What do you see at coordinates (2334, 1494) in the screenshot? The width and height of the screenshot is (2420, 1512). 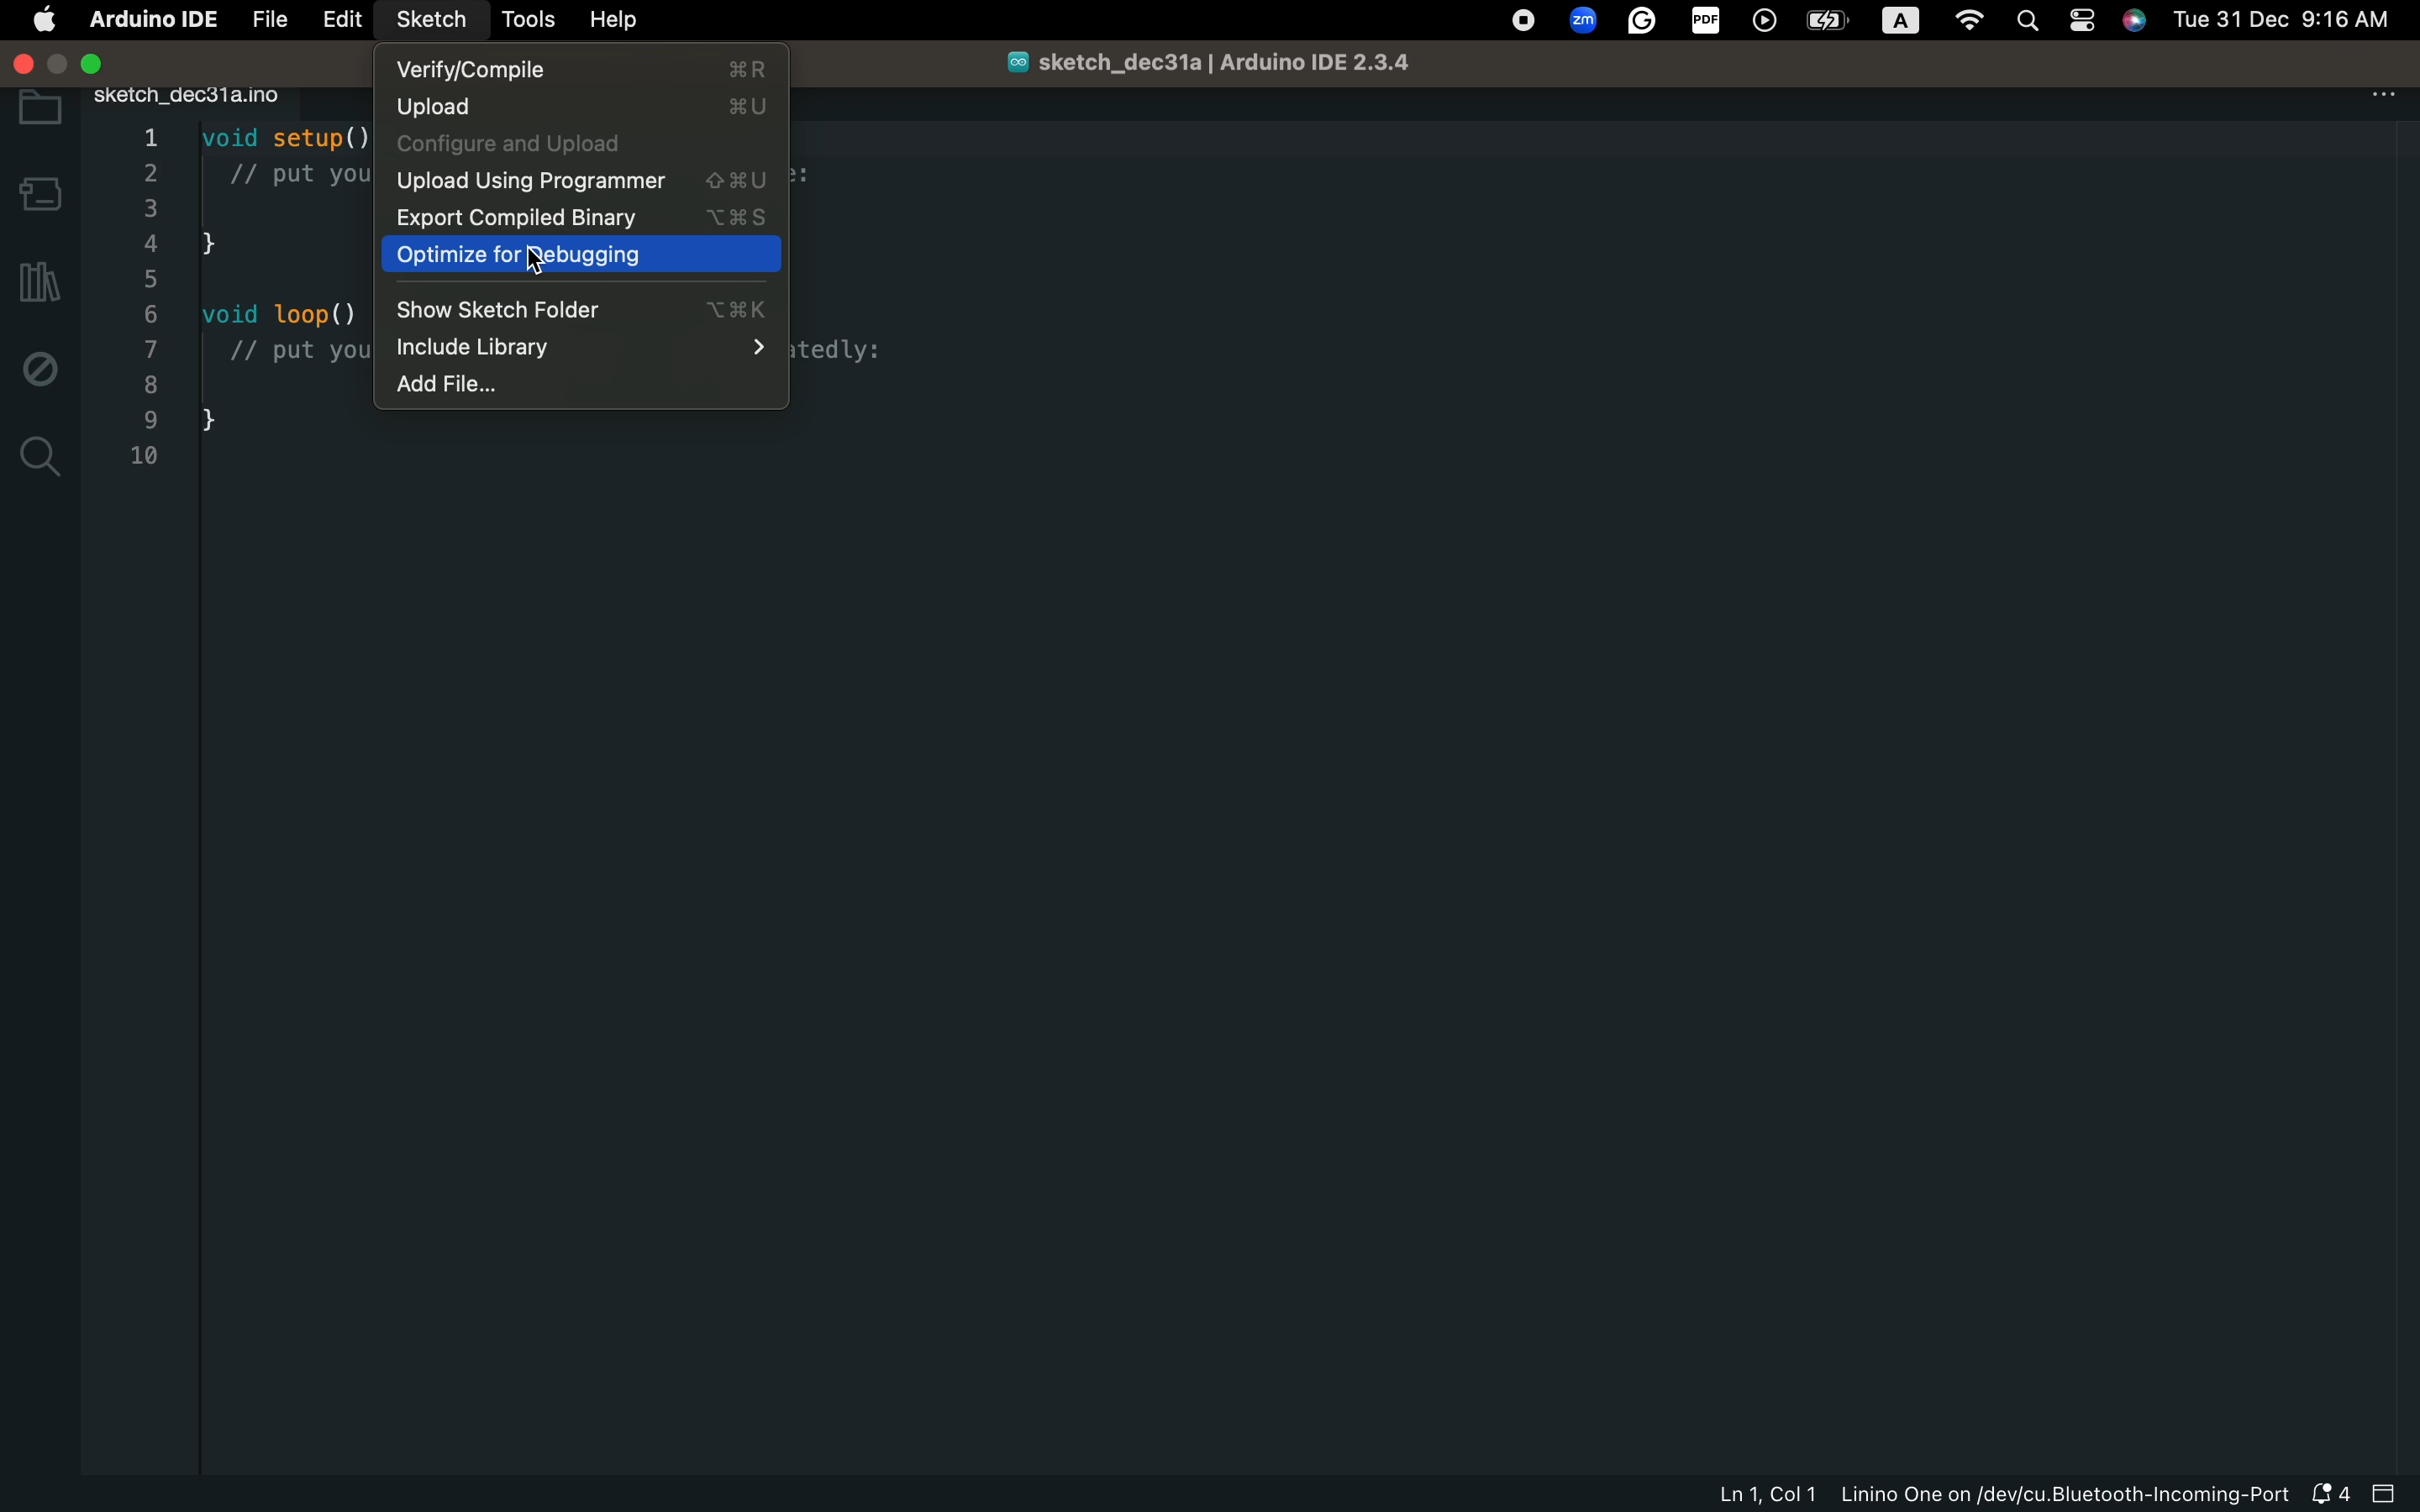 I see `notification` at bounding box center [2334, 1494].